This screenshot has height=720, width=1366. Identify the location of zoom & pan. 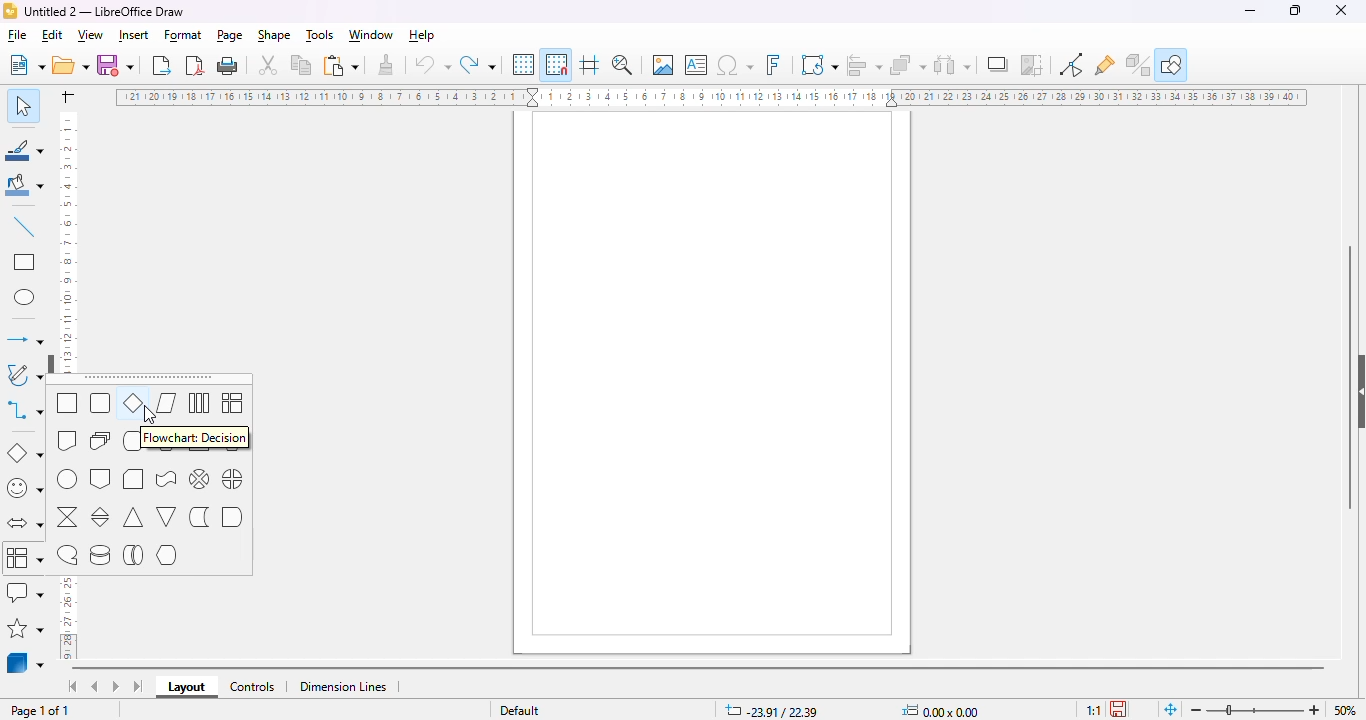
(623, 65).